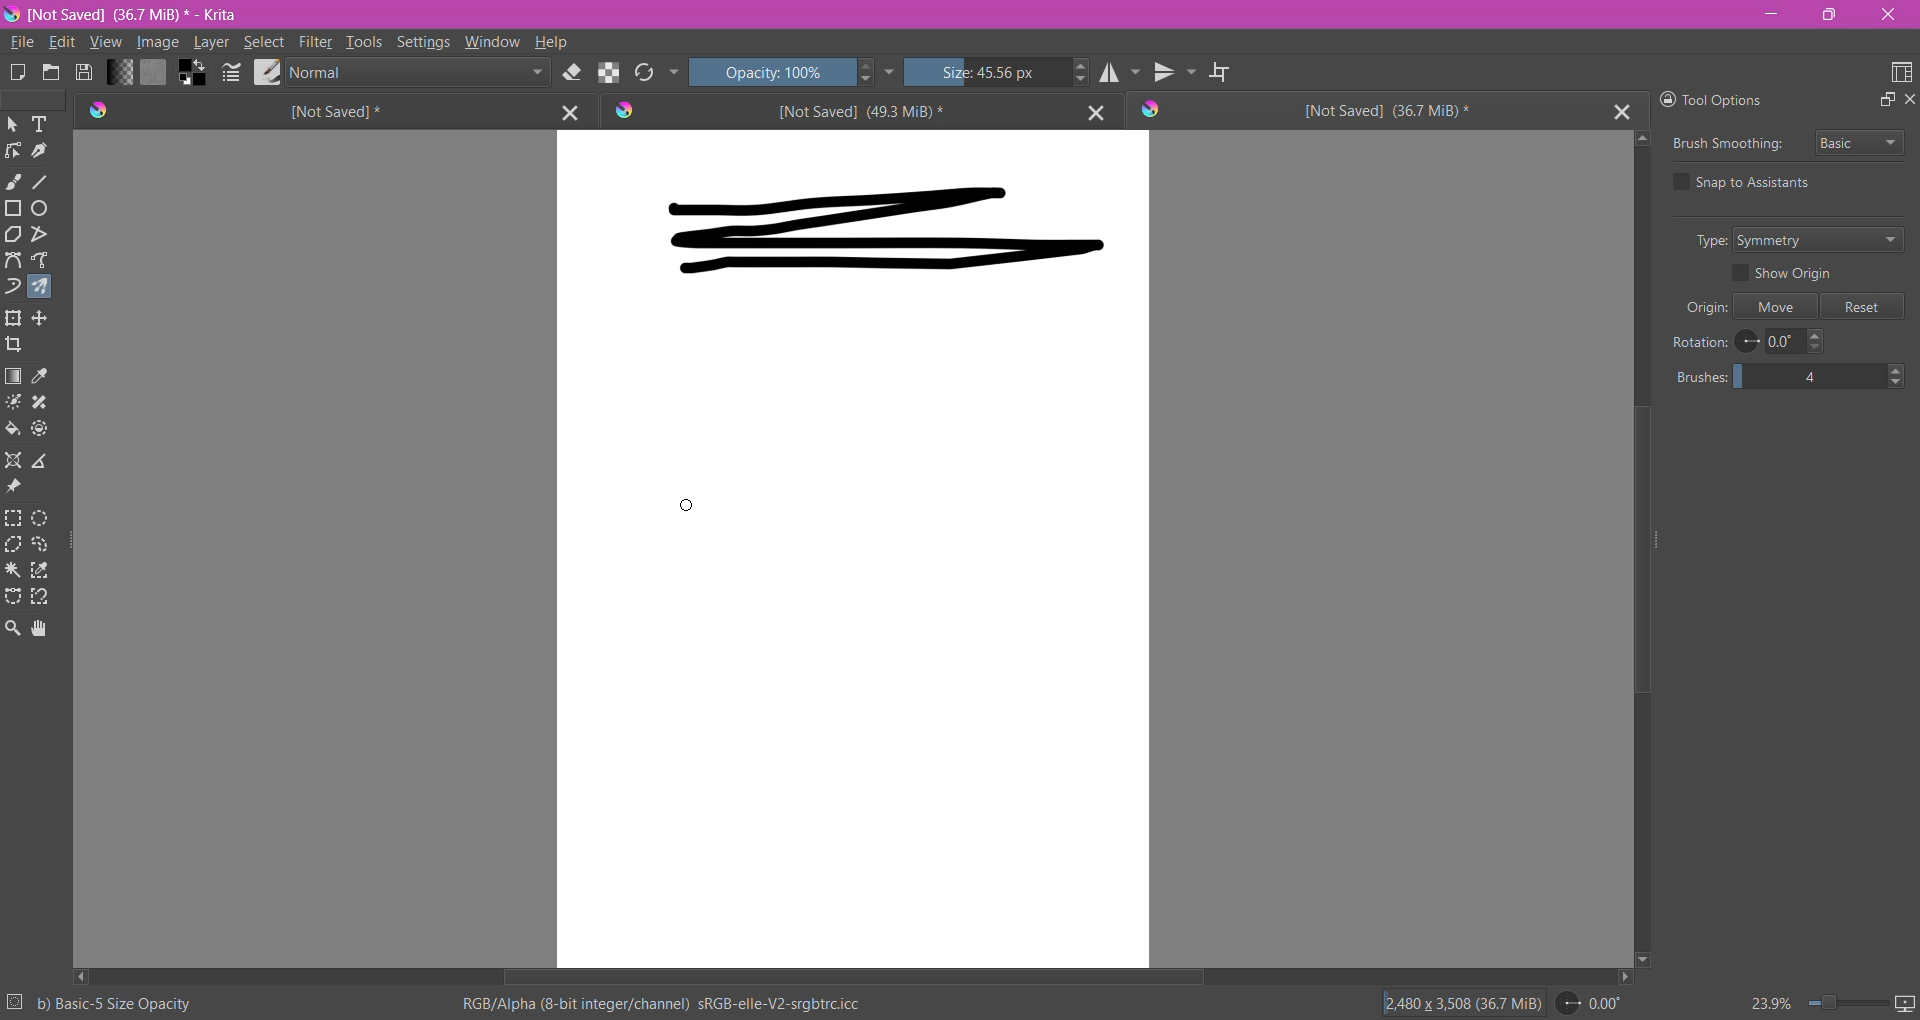 This screenshot has width=1920, height=1020. What do you see at coordinates (662, 1004) in the screenshot?
I see `Color Space` at bounding box center [662, 1004].